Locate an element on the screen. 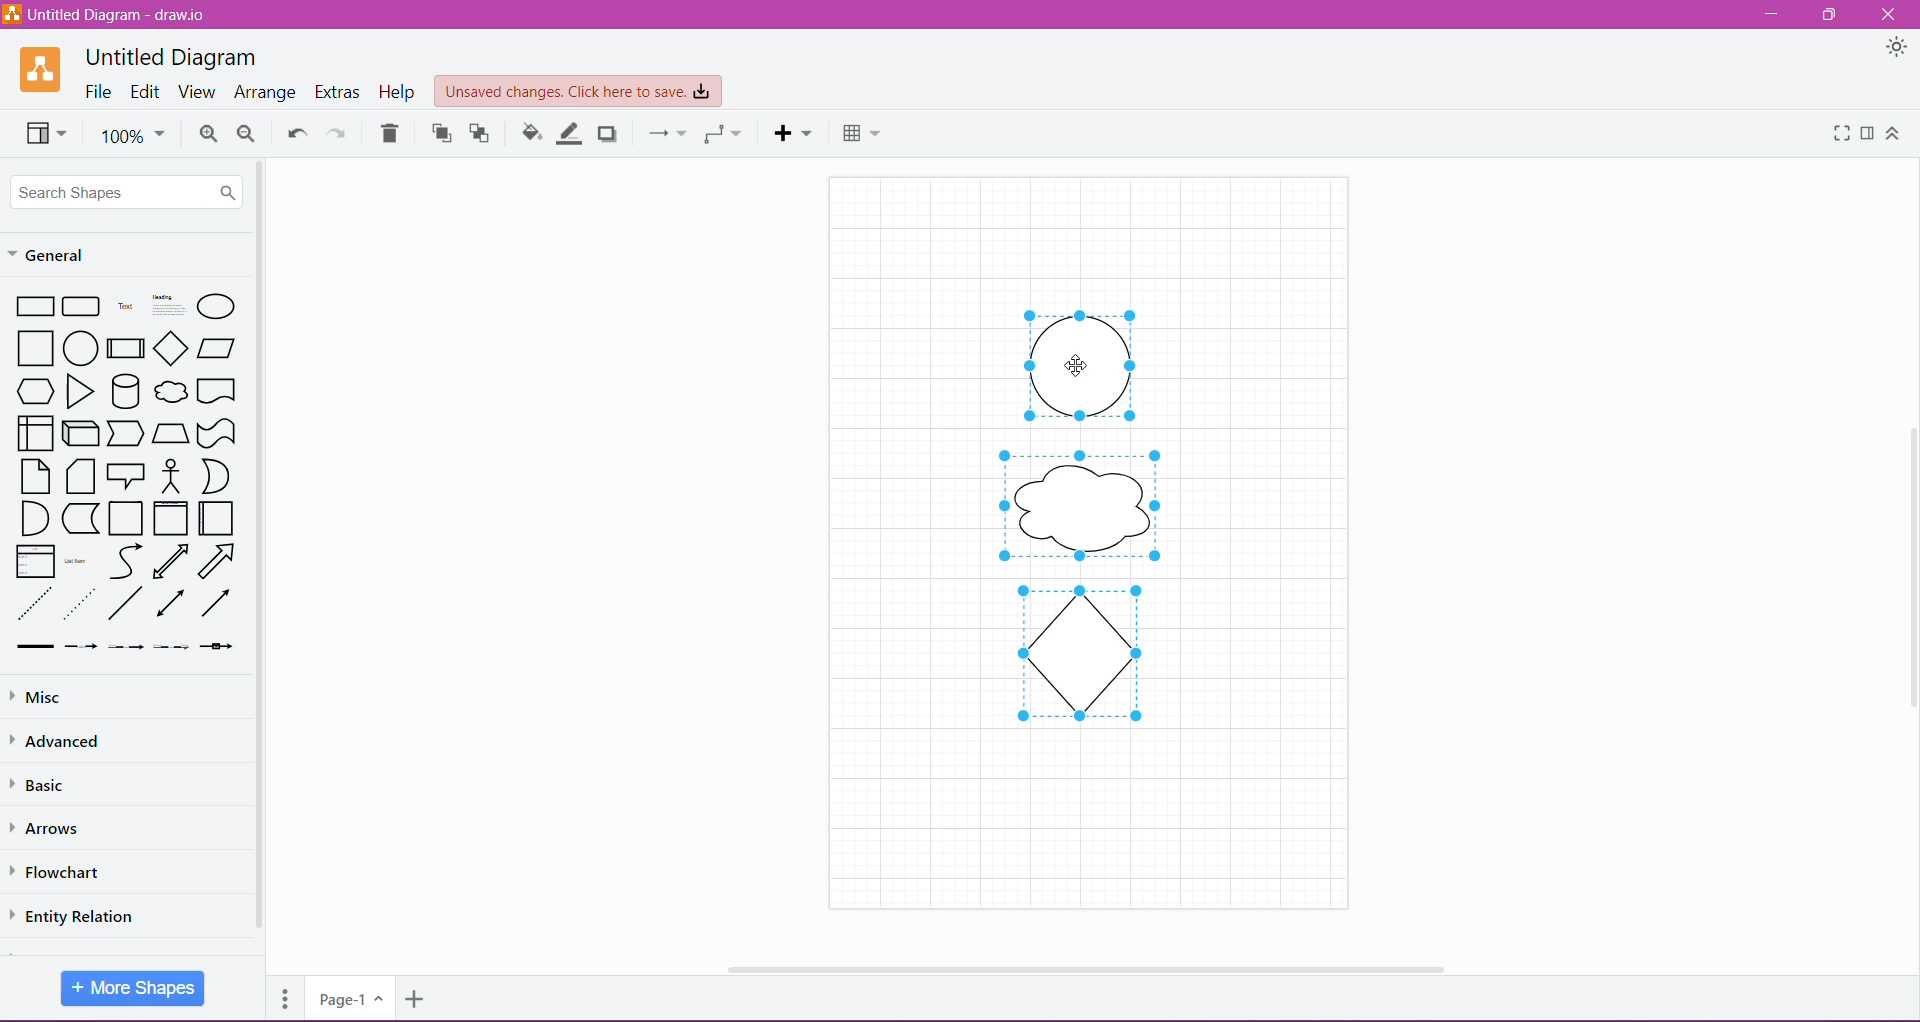 Image resolution: width=1920 pixels, height=1022 pixels. Zoom In is located at coordinates (208, 134).